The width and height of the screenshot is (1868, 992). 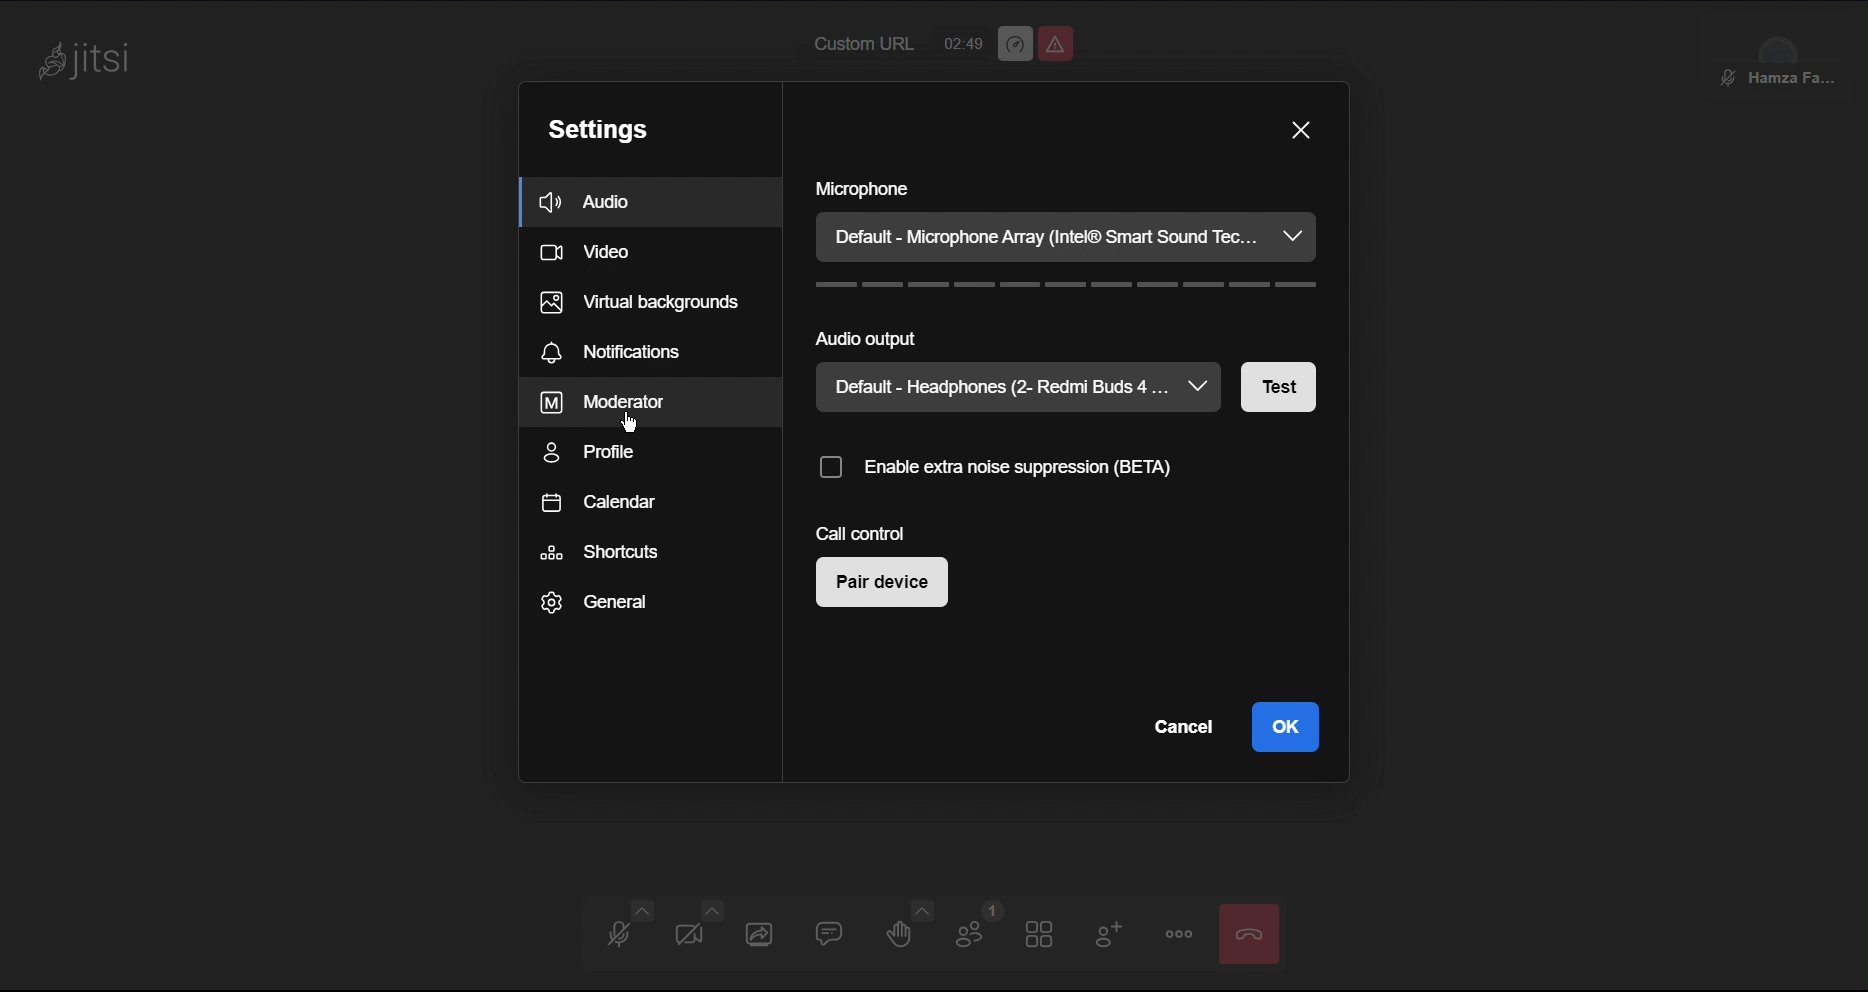 I want to click on Participant View, so click(x=1785, y=50).